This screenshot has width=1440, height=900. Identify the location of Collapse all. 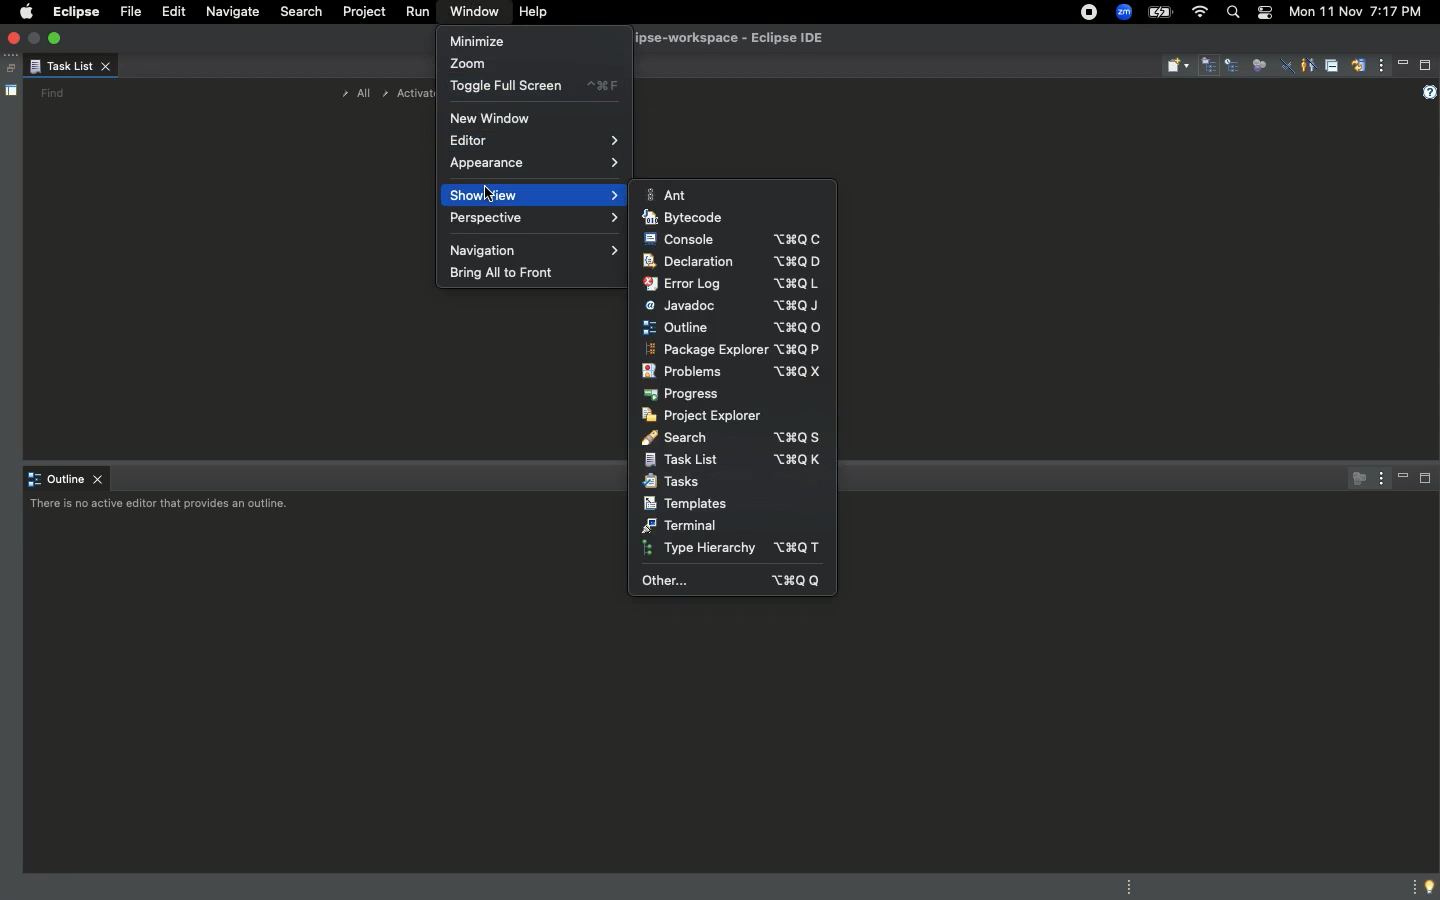
(1331, 68).